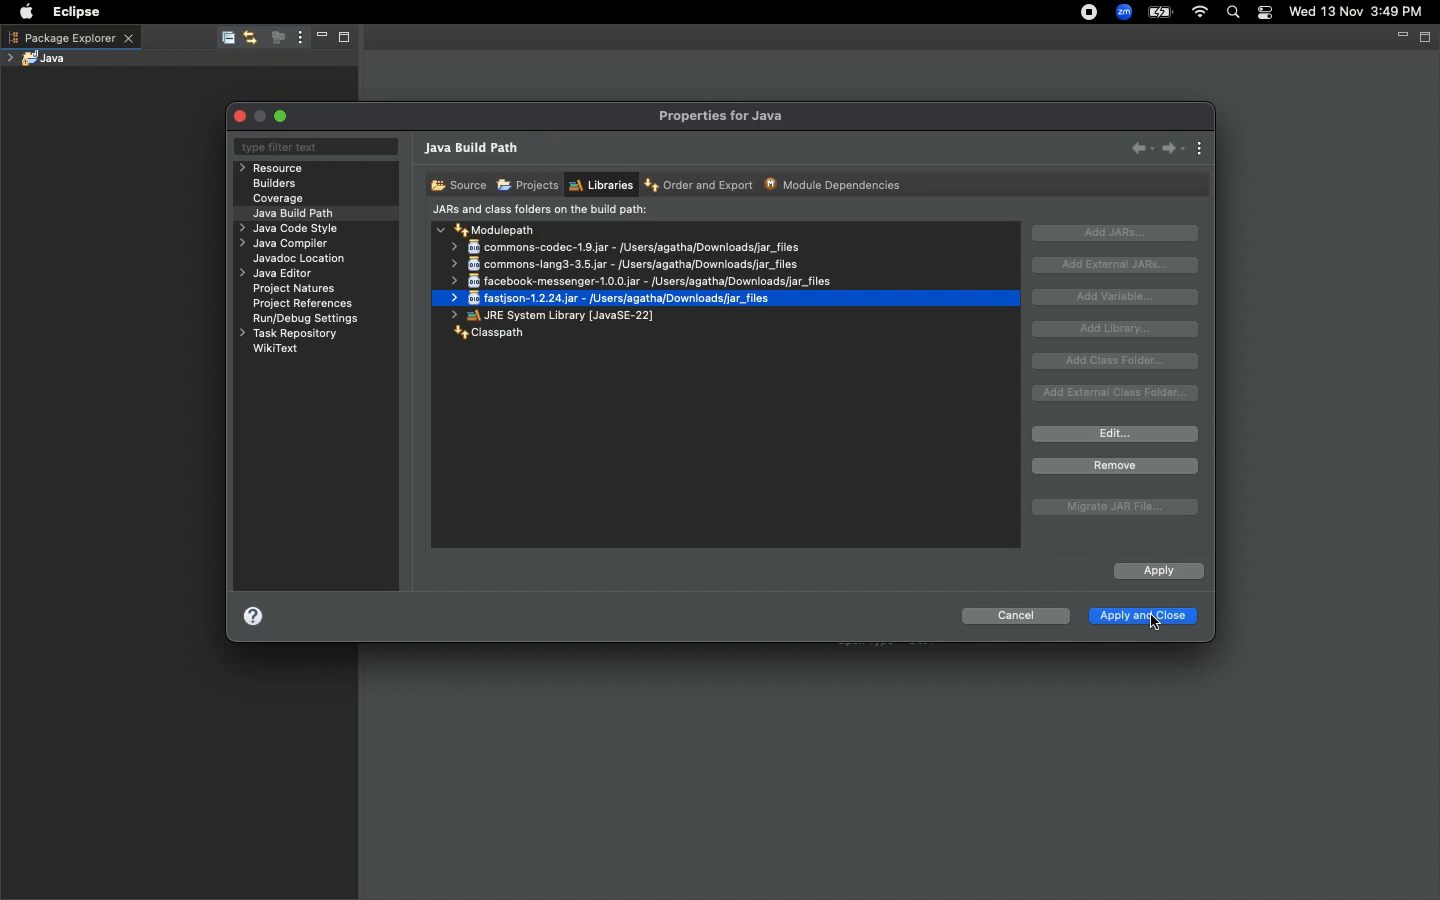 This screenshot has height=900, width=1440. What do you see at coordinates (1117, 361) in the screenshot?
I see `Add class folder` at bounding box center [1117, 361].